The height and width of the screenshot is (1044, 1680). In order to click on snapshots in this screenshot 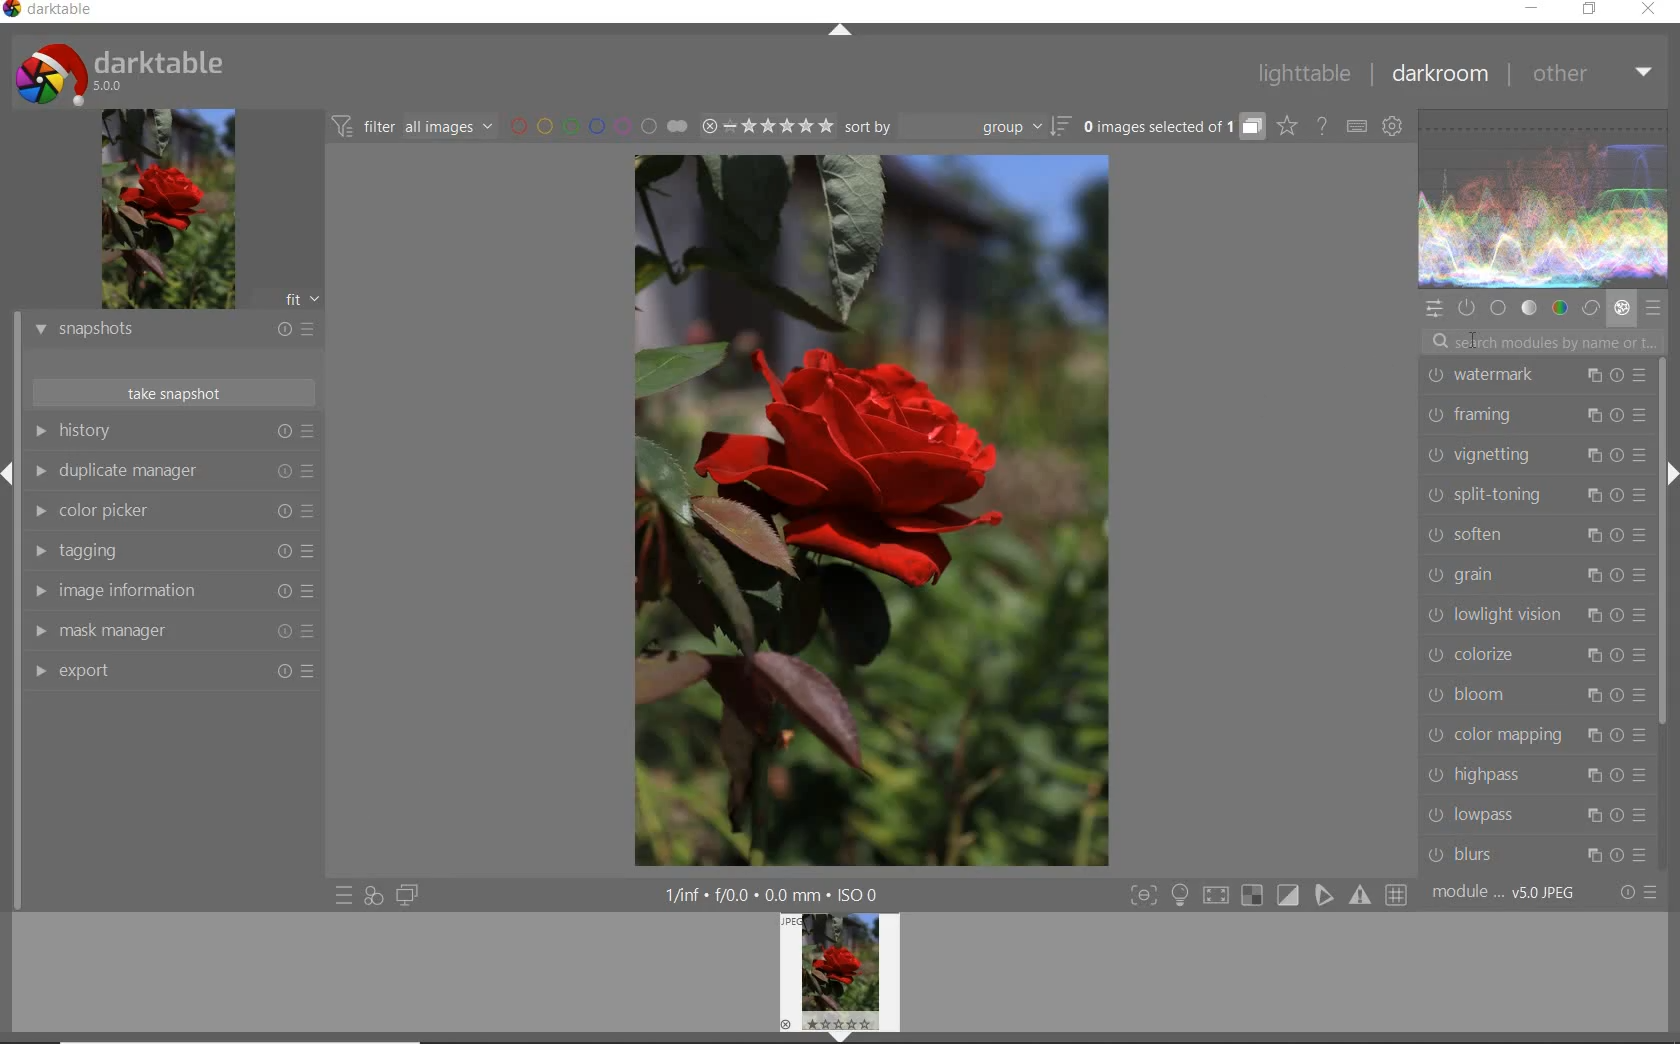, I will do `click(173, 331)`.